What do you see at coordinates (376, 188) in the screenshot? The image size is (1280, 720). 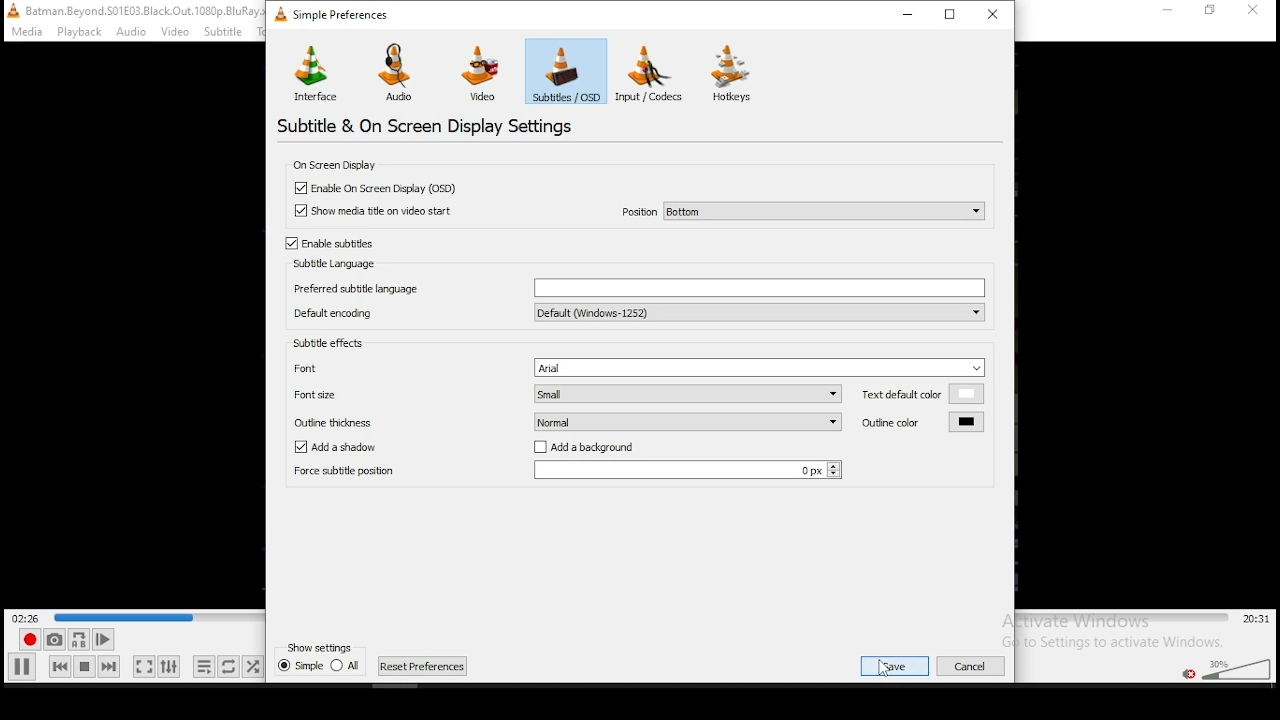 I see `checkbox: enable on screen display` at bounding box center [376, 188].